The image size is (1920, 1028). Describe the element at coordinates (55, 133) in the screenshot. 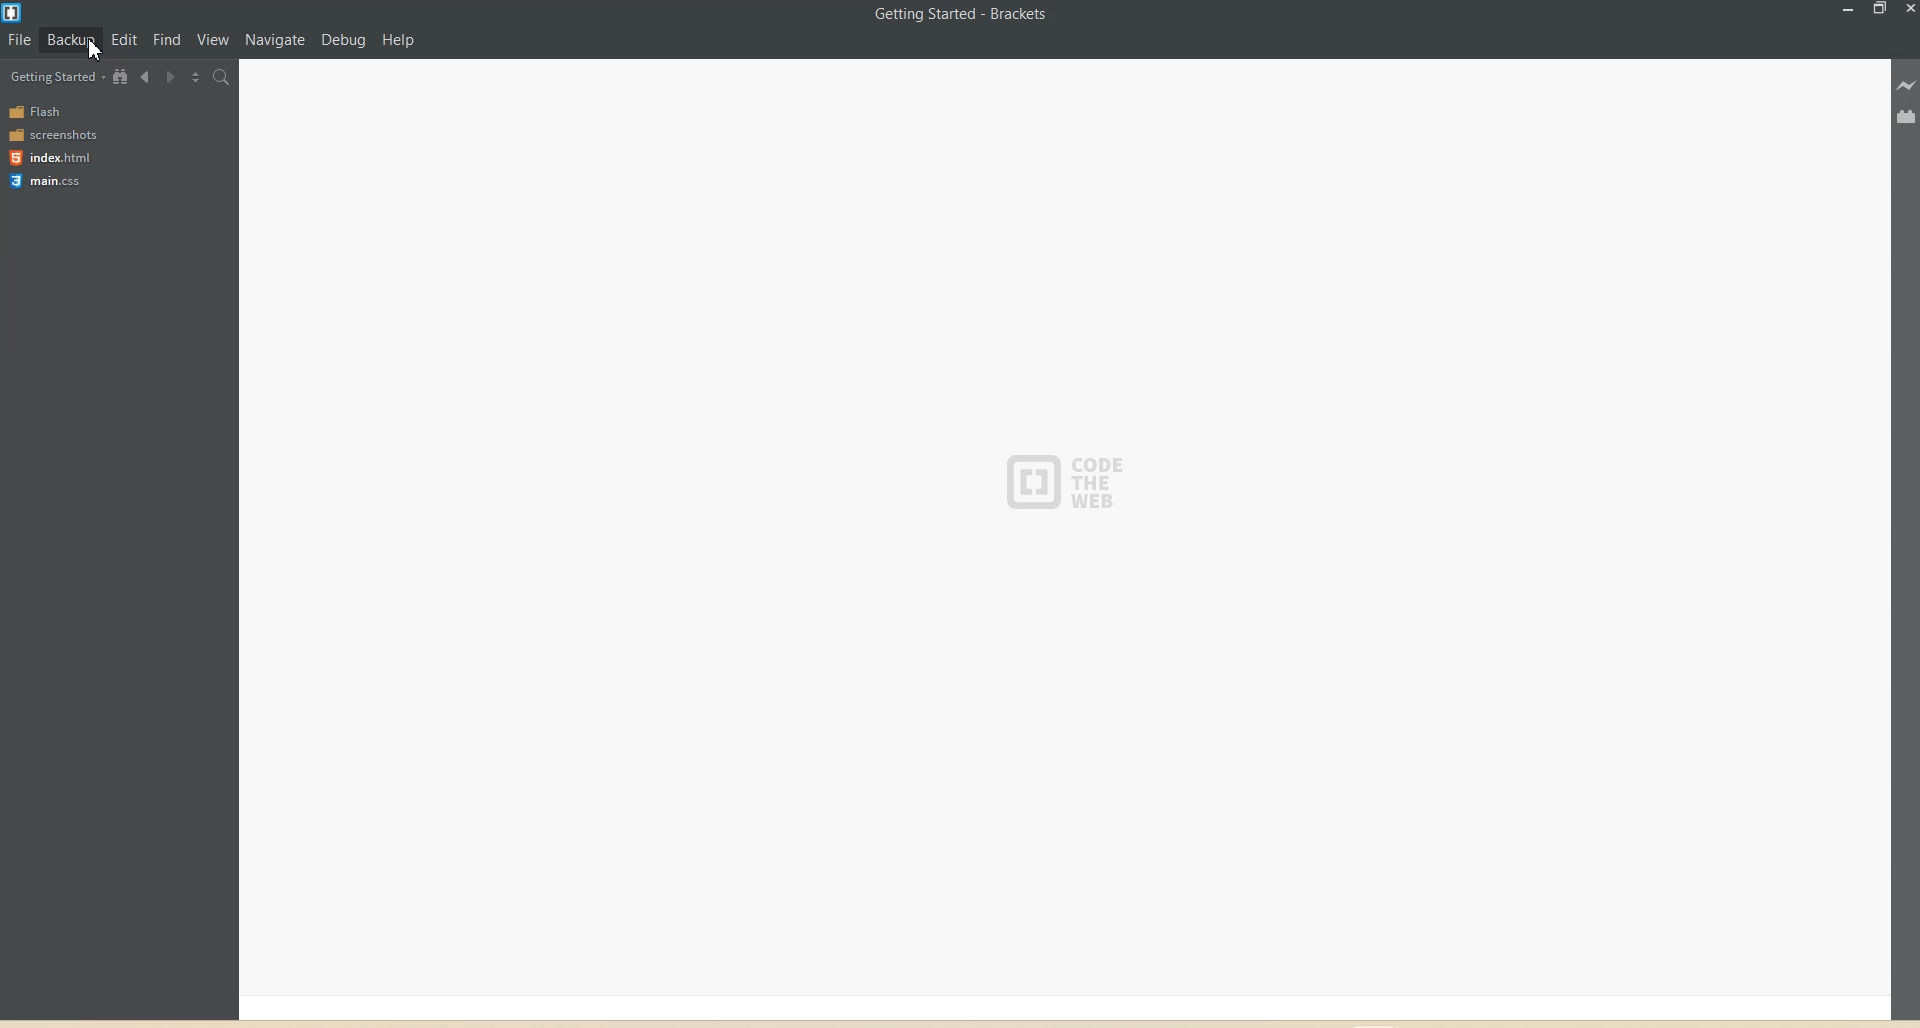

I see `screenshots` at that location.